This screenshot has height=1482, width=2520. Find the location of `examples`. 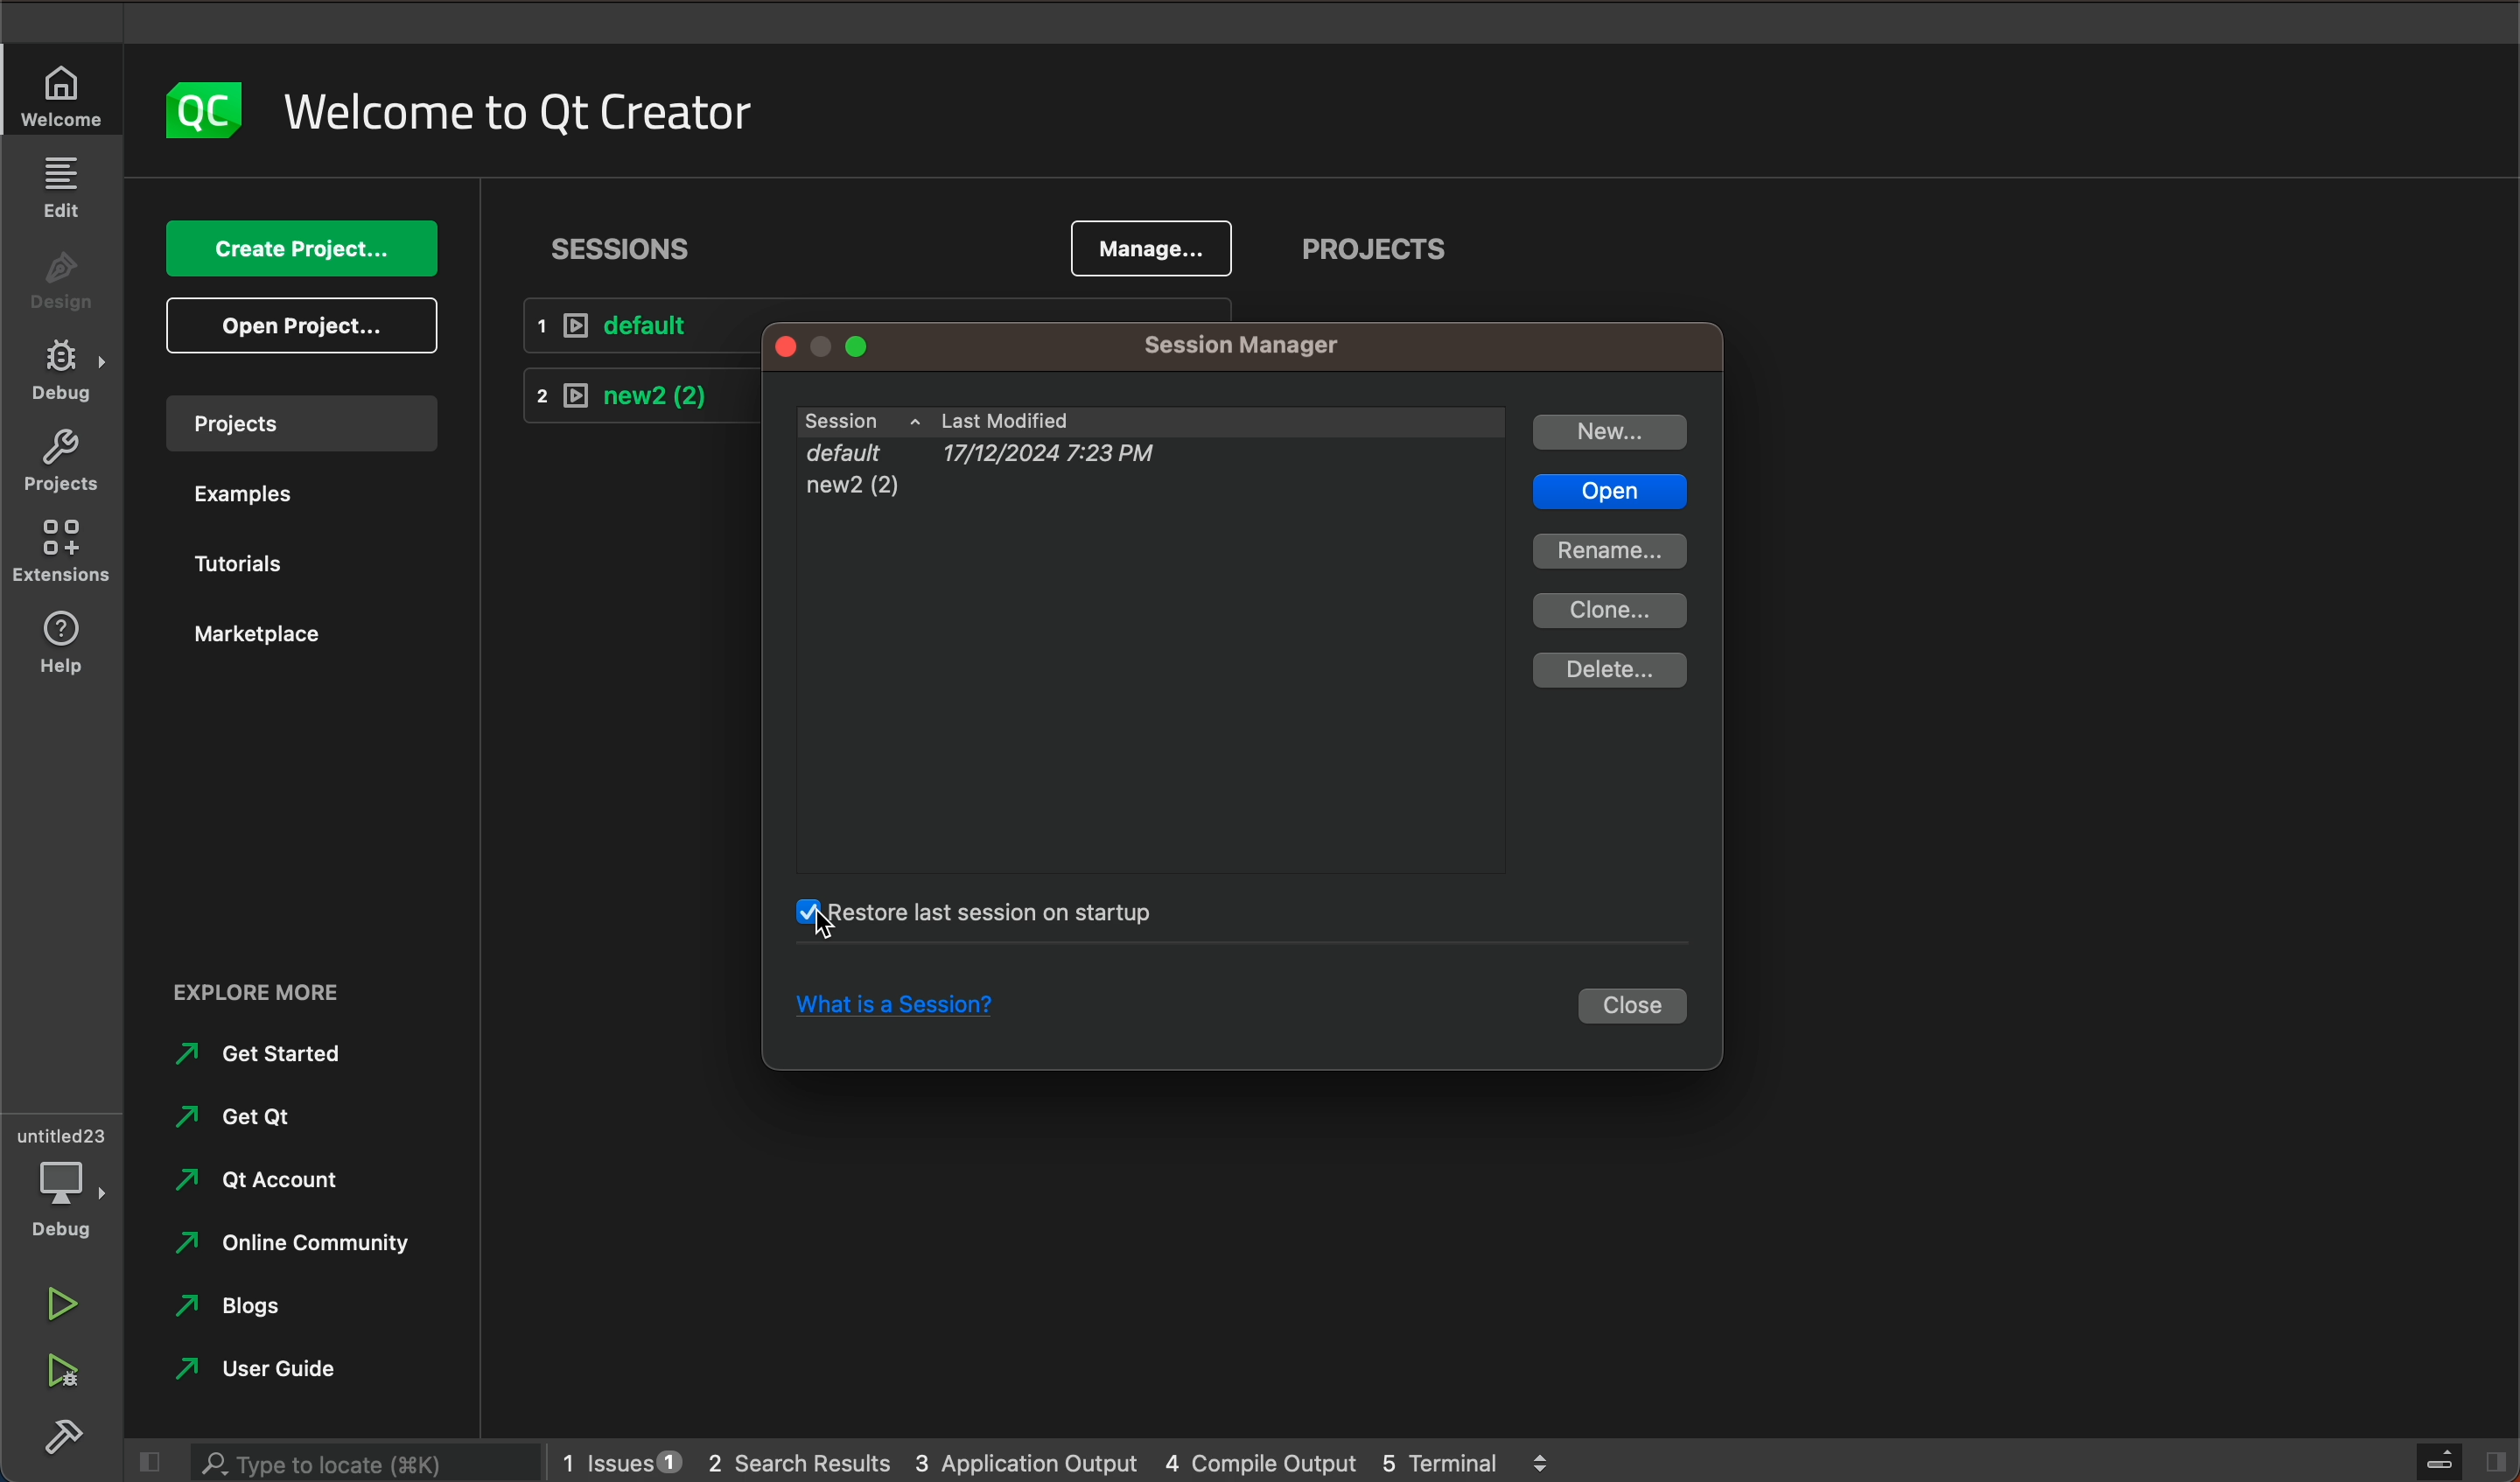

examples is located at coordinates (248, 494).